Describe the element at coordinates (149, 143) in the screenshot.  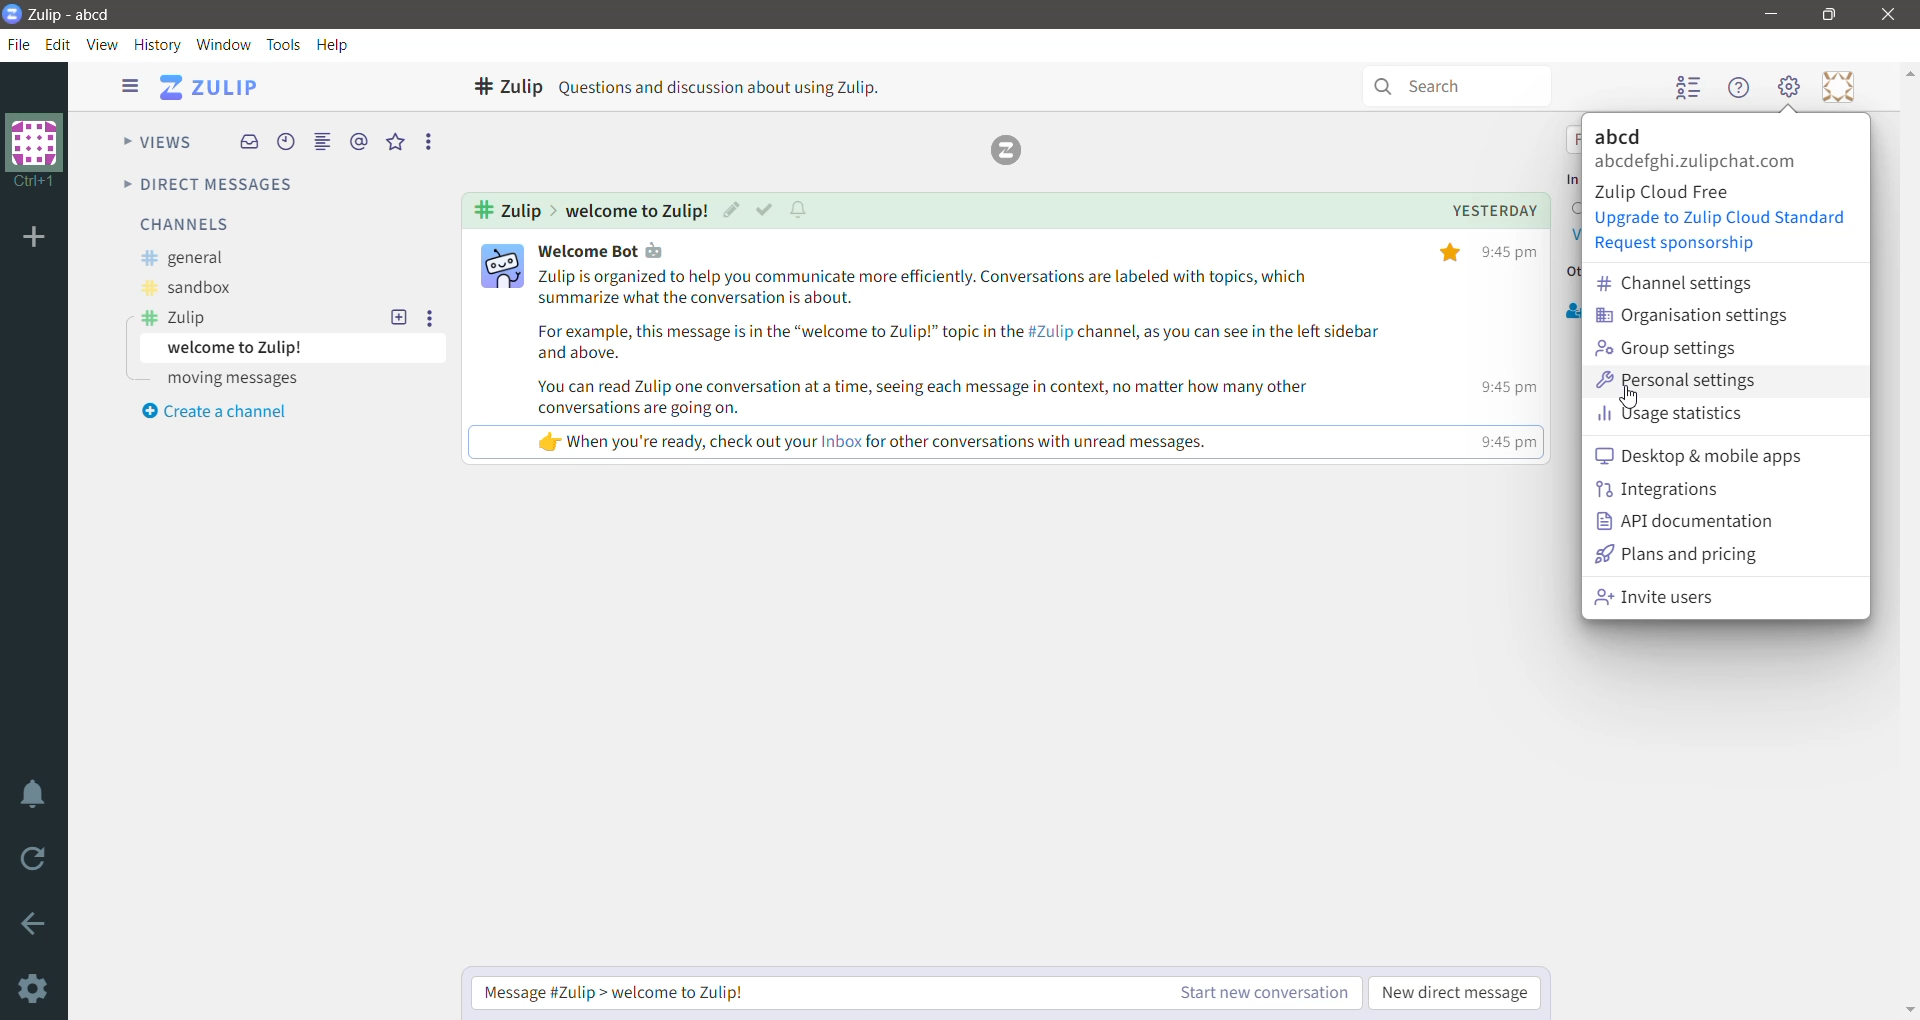
I see `Views` at that location.